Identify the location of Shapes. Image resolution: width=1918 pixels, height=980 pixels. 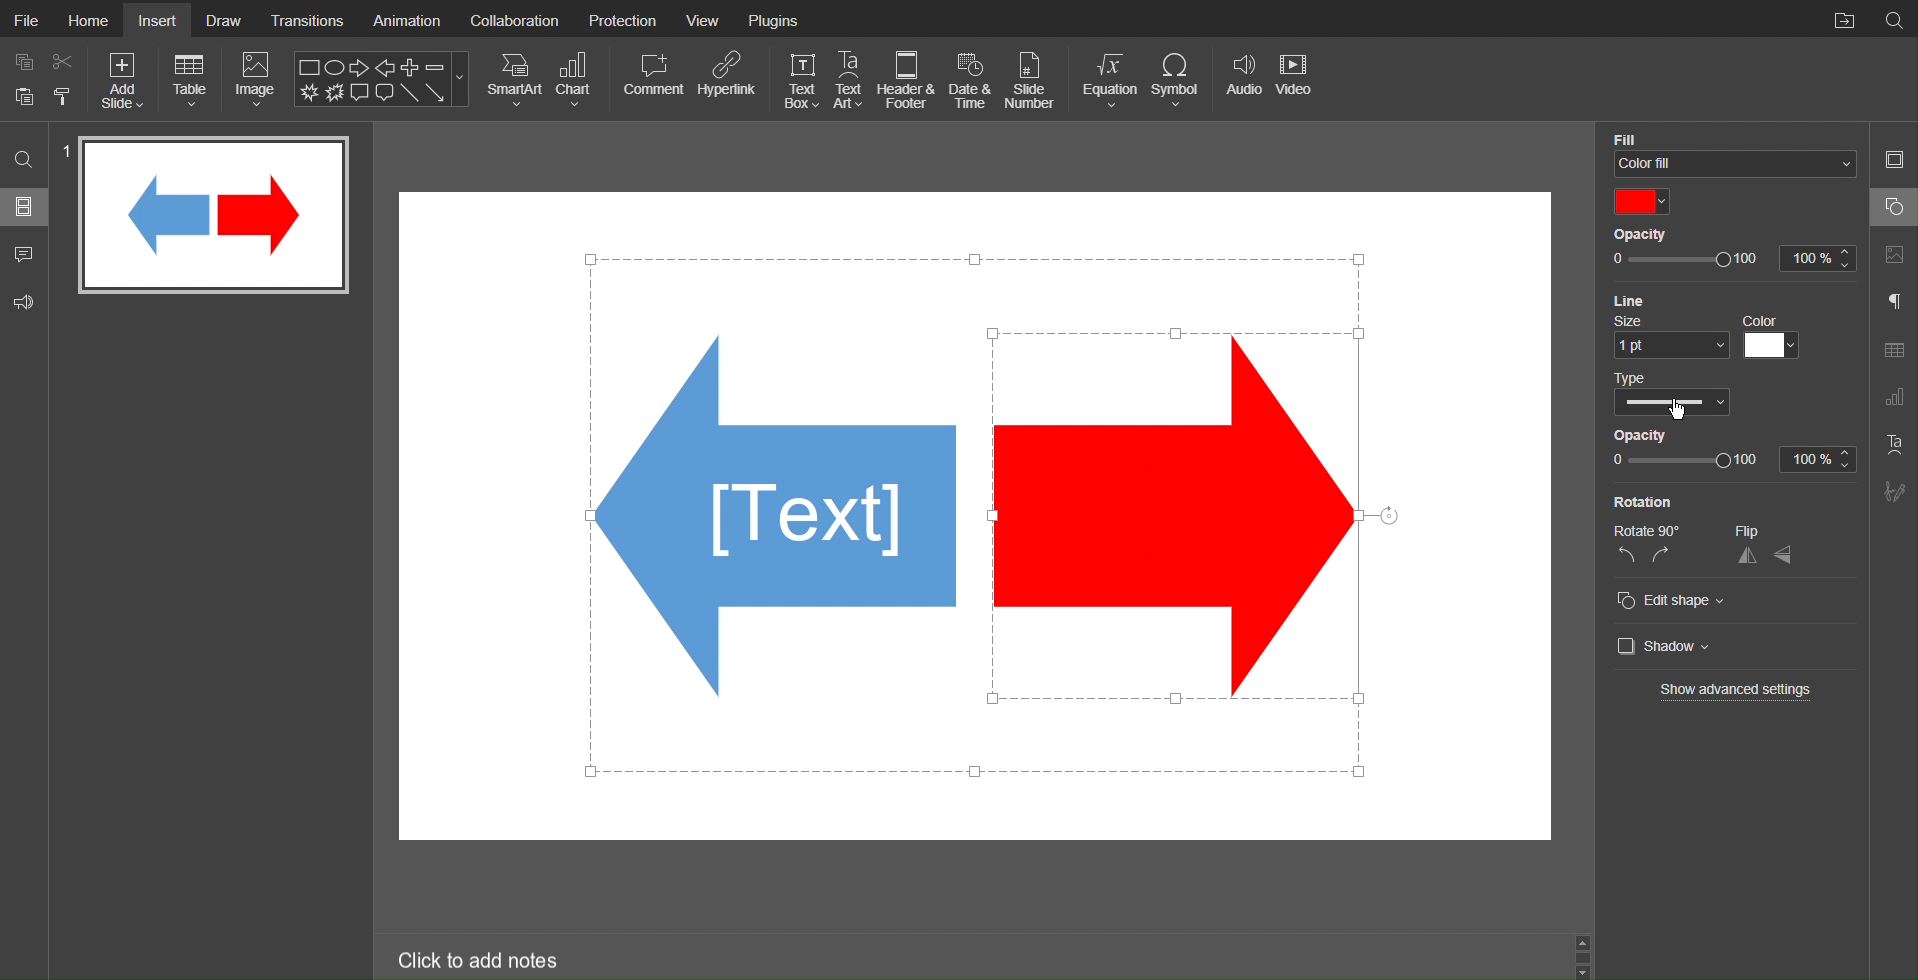
(771, 528).